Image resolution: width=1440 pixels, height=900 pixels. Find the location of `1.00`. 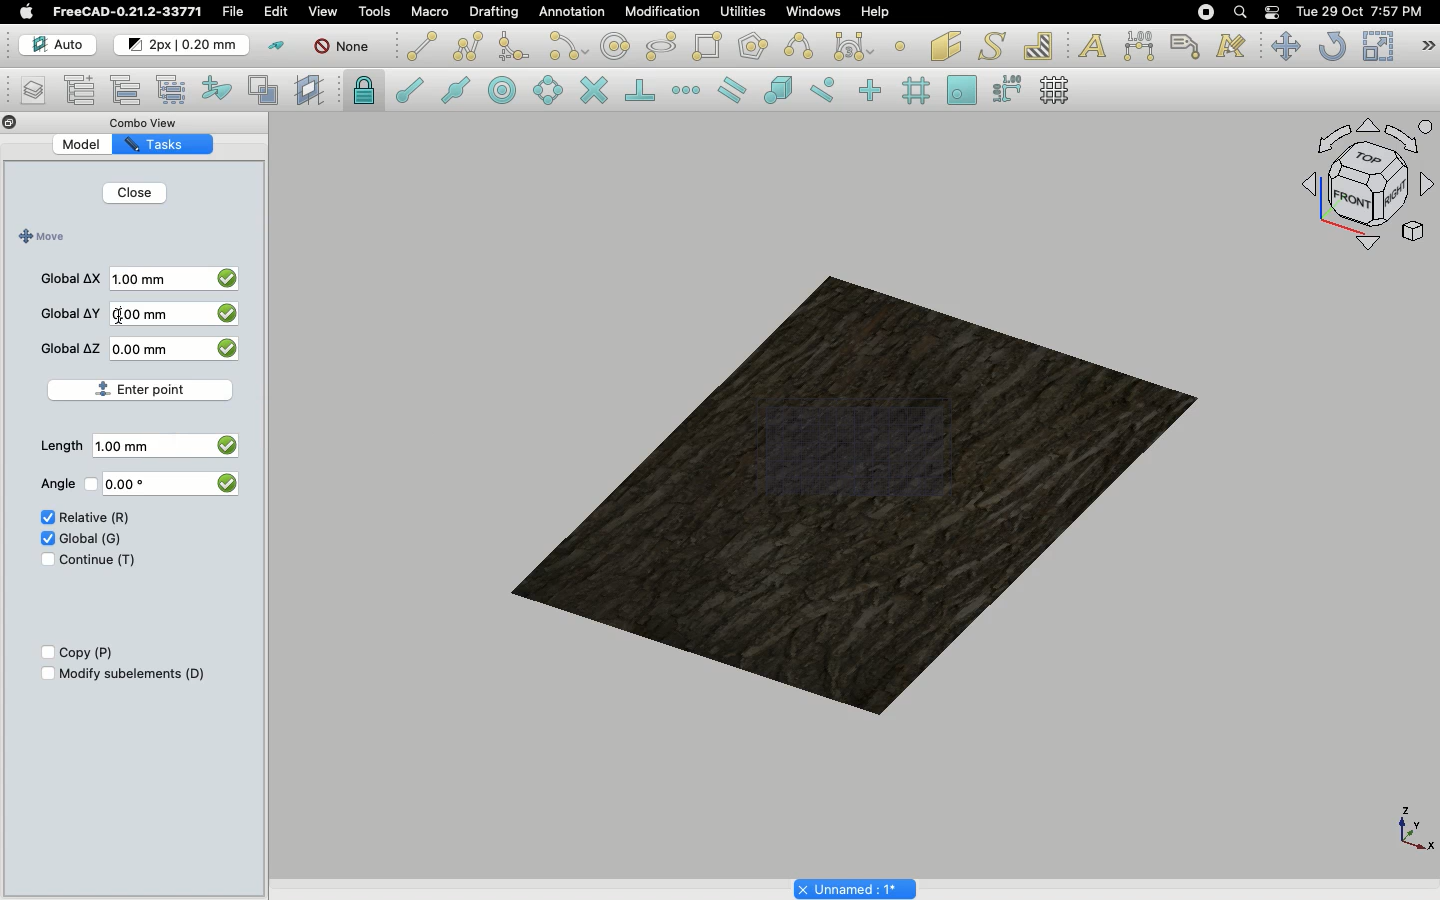

1.00 is located at coordinates (131, 446).